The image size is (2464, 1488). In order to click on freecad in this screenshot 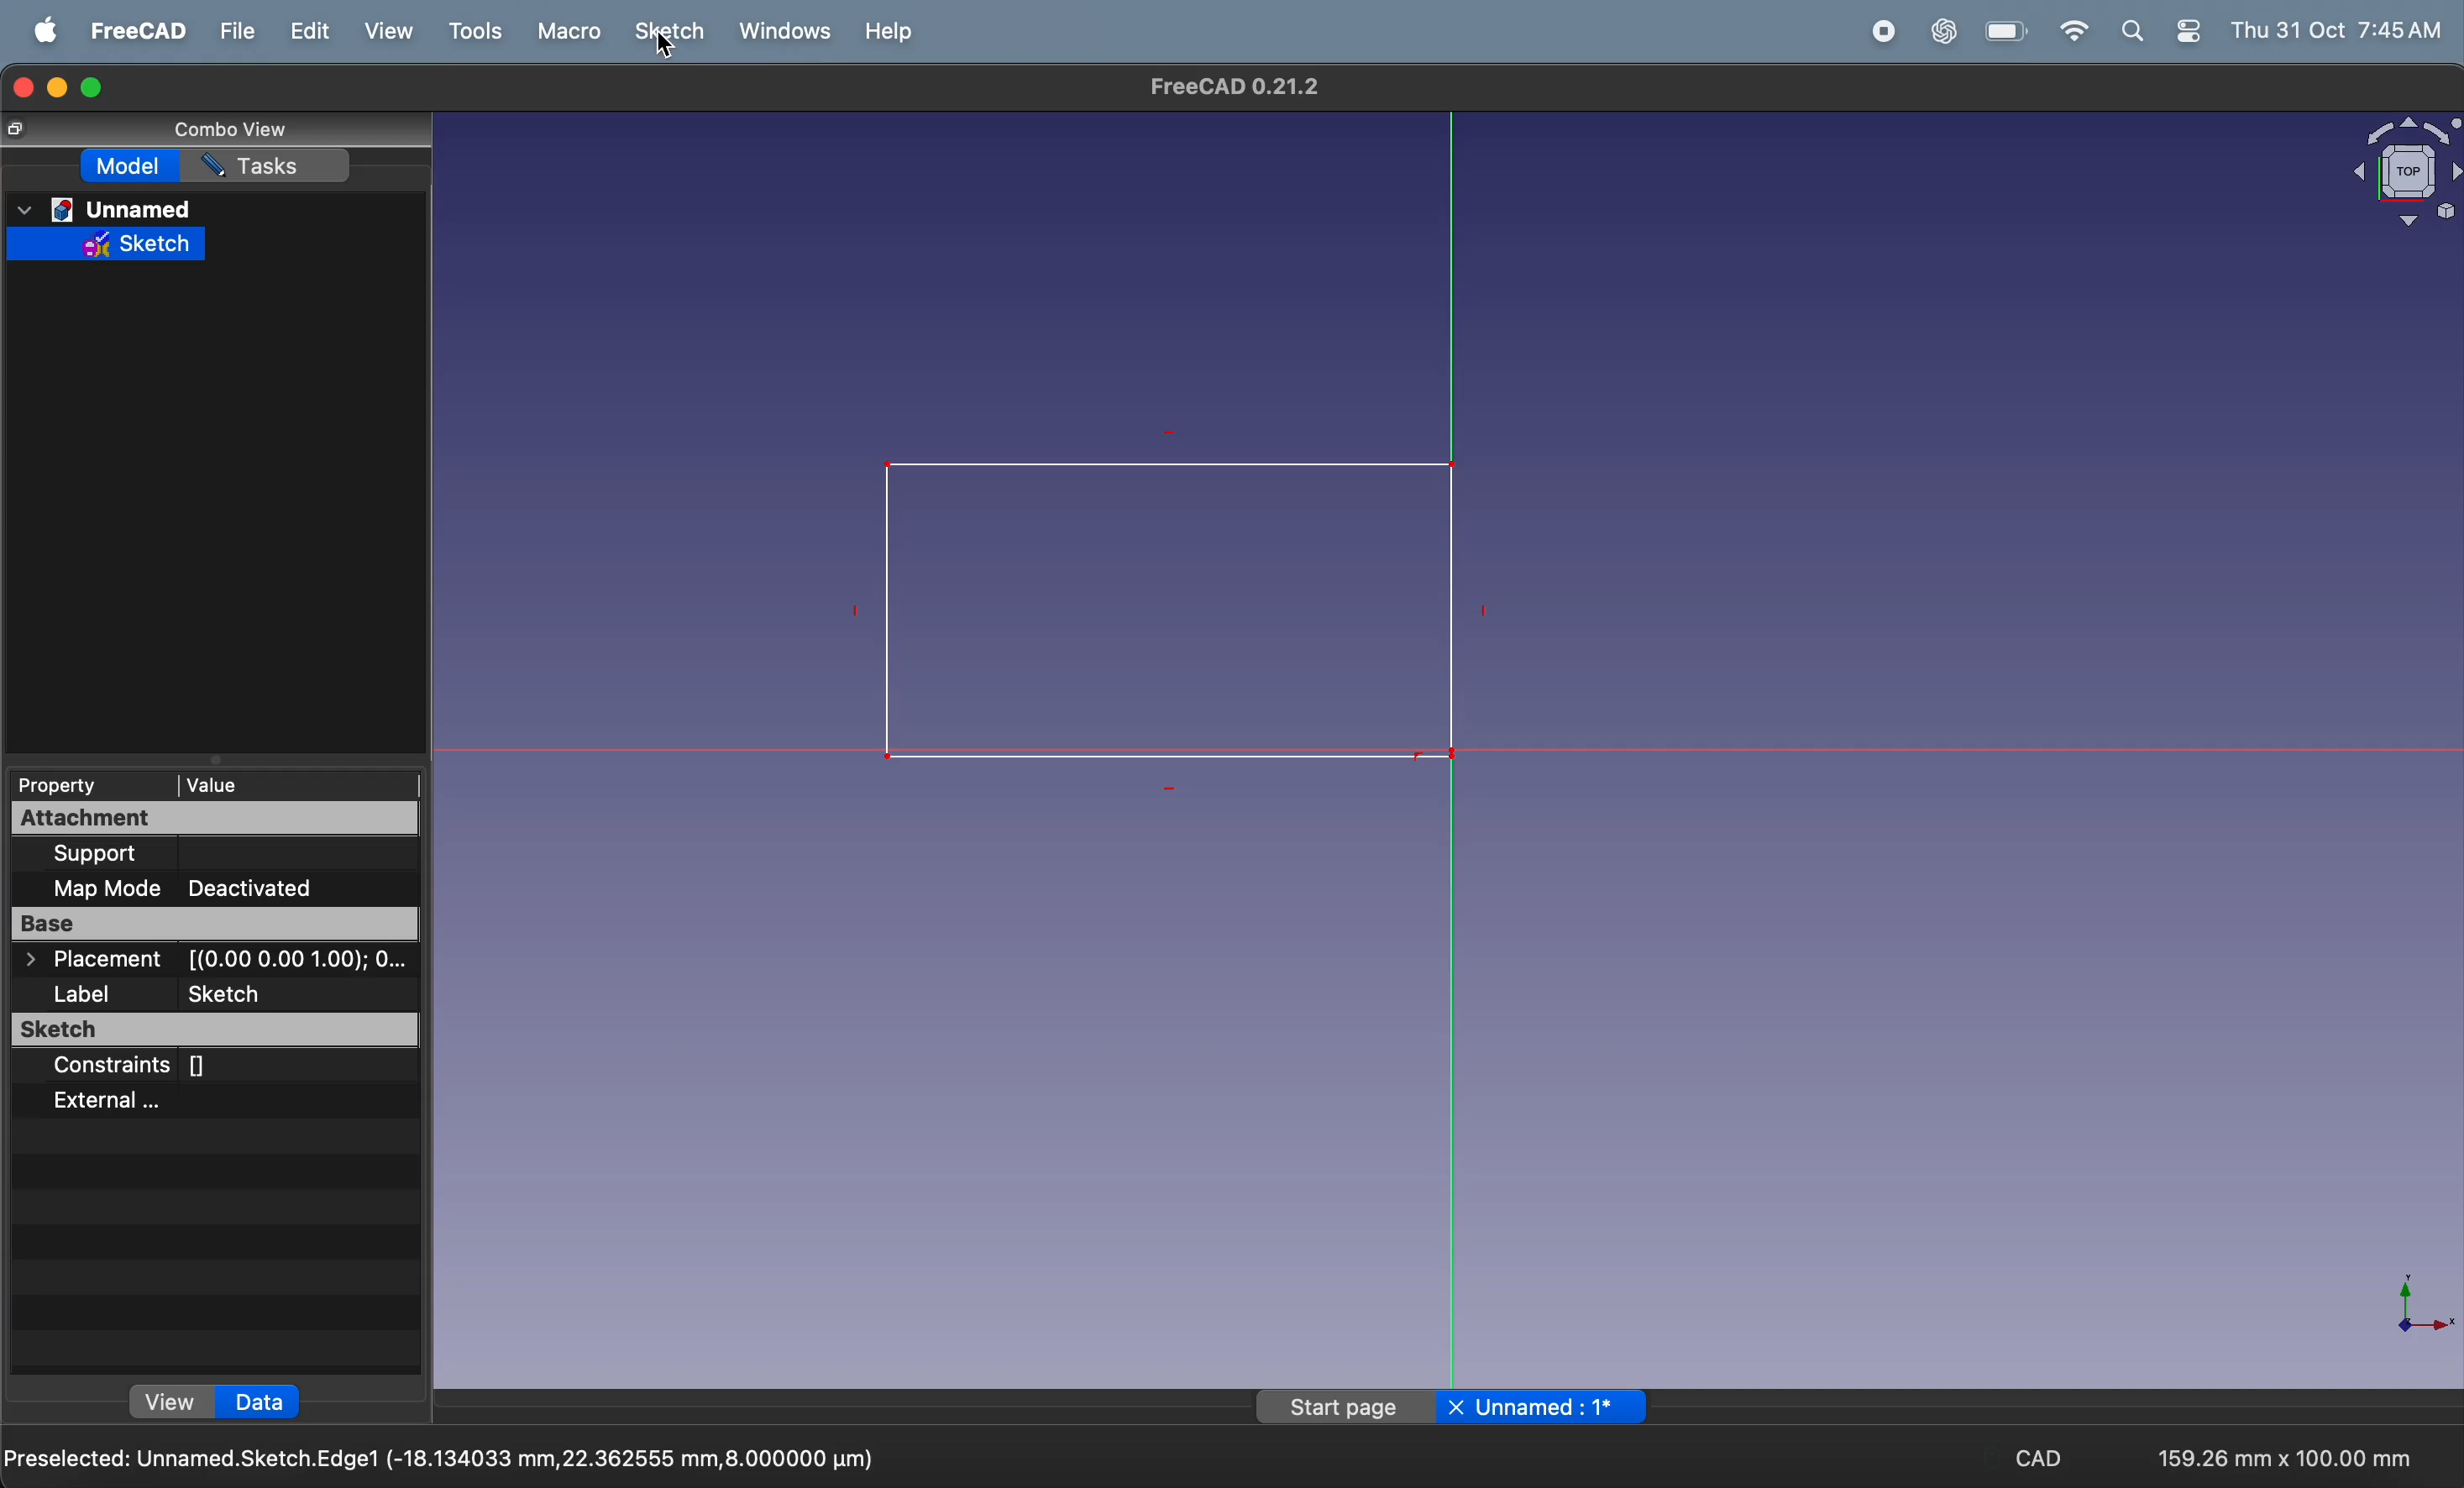, I will do `click(141, 29)`.